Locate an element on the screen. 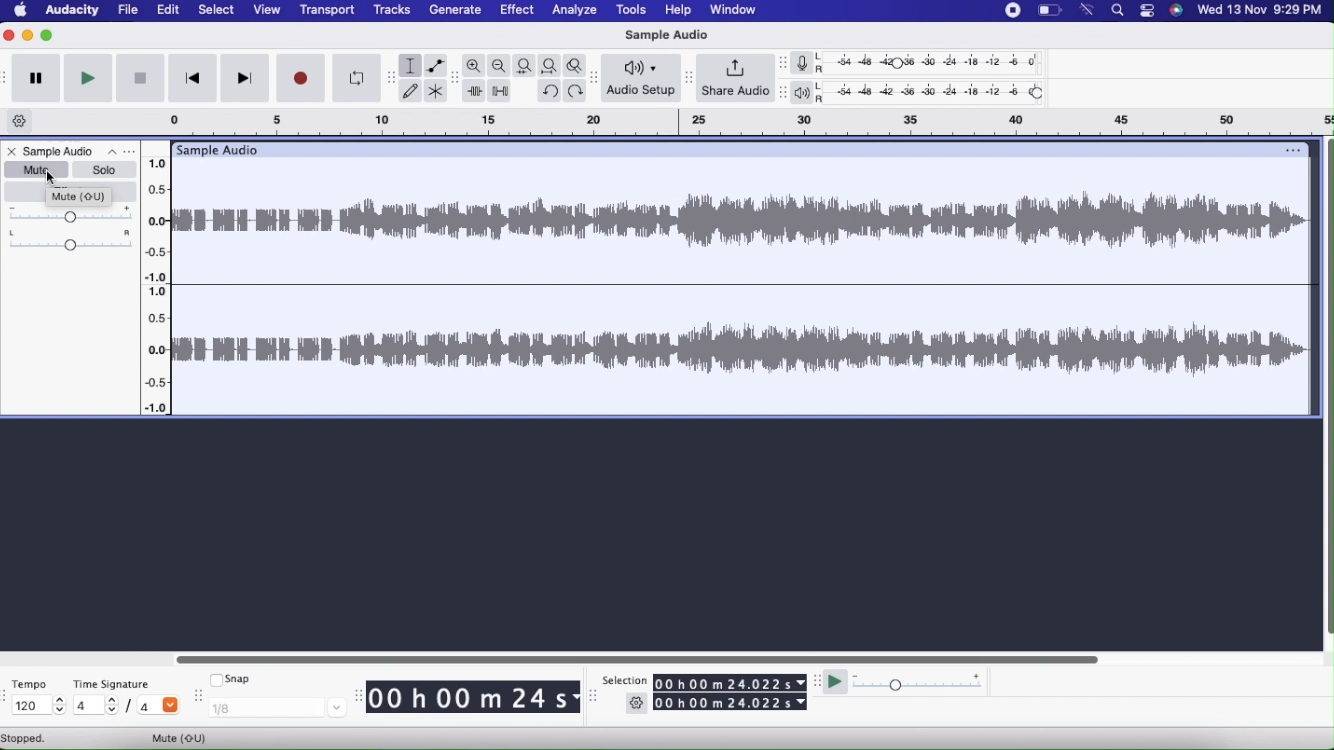 Image resolution: width=1334 pixels, height=750 pixels. Select is located at coordinates (216, 10).